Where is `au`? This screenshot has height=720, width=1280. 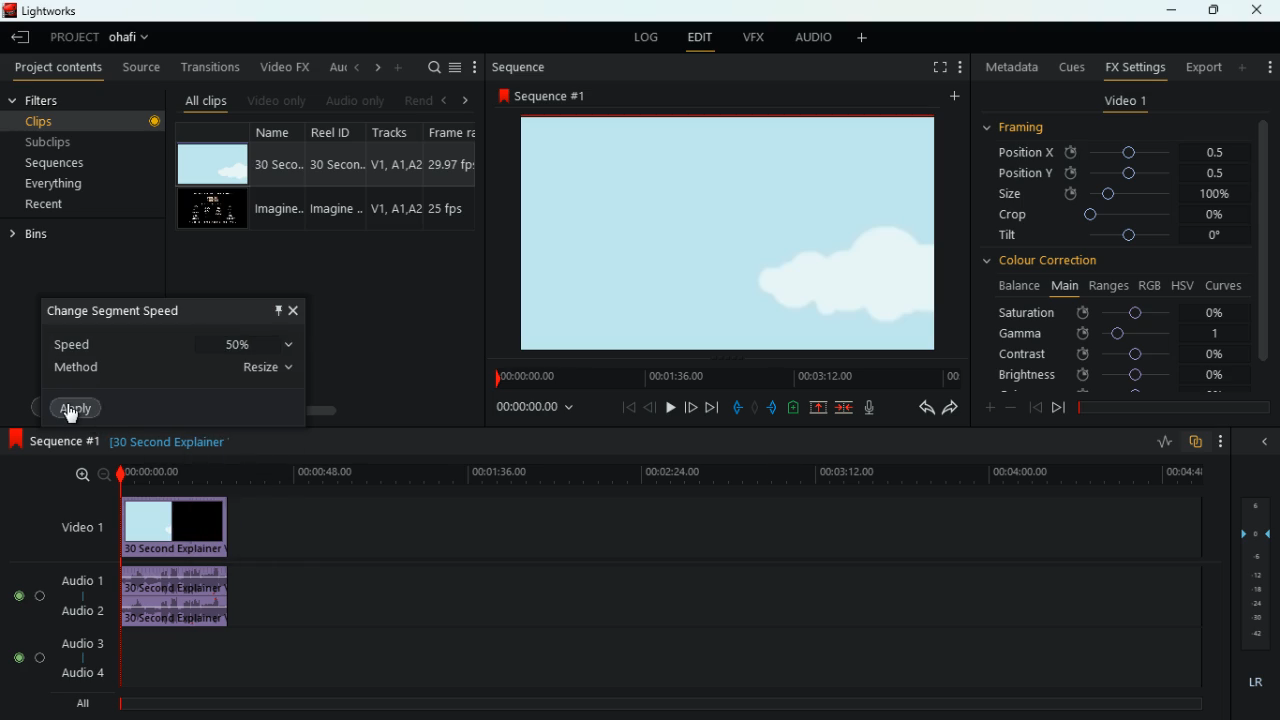 au is located at coordinates (331, 65).